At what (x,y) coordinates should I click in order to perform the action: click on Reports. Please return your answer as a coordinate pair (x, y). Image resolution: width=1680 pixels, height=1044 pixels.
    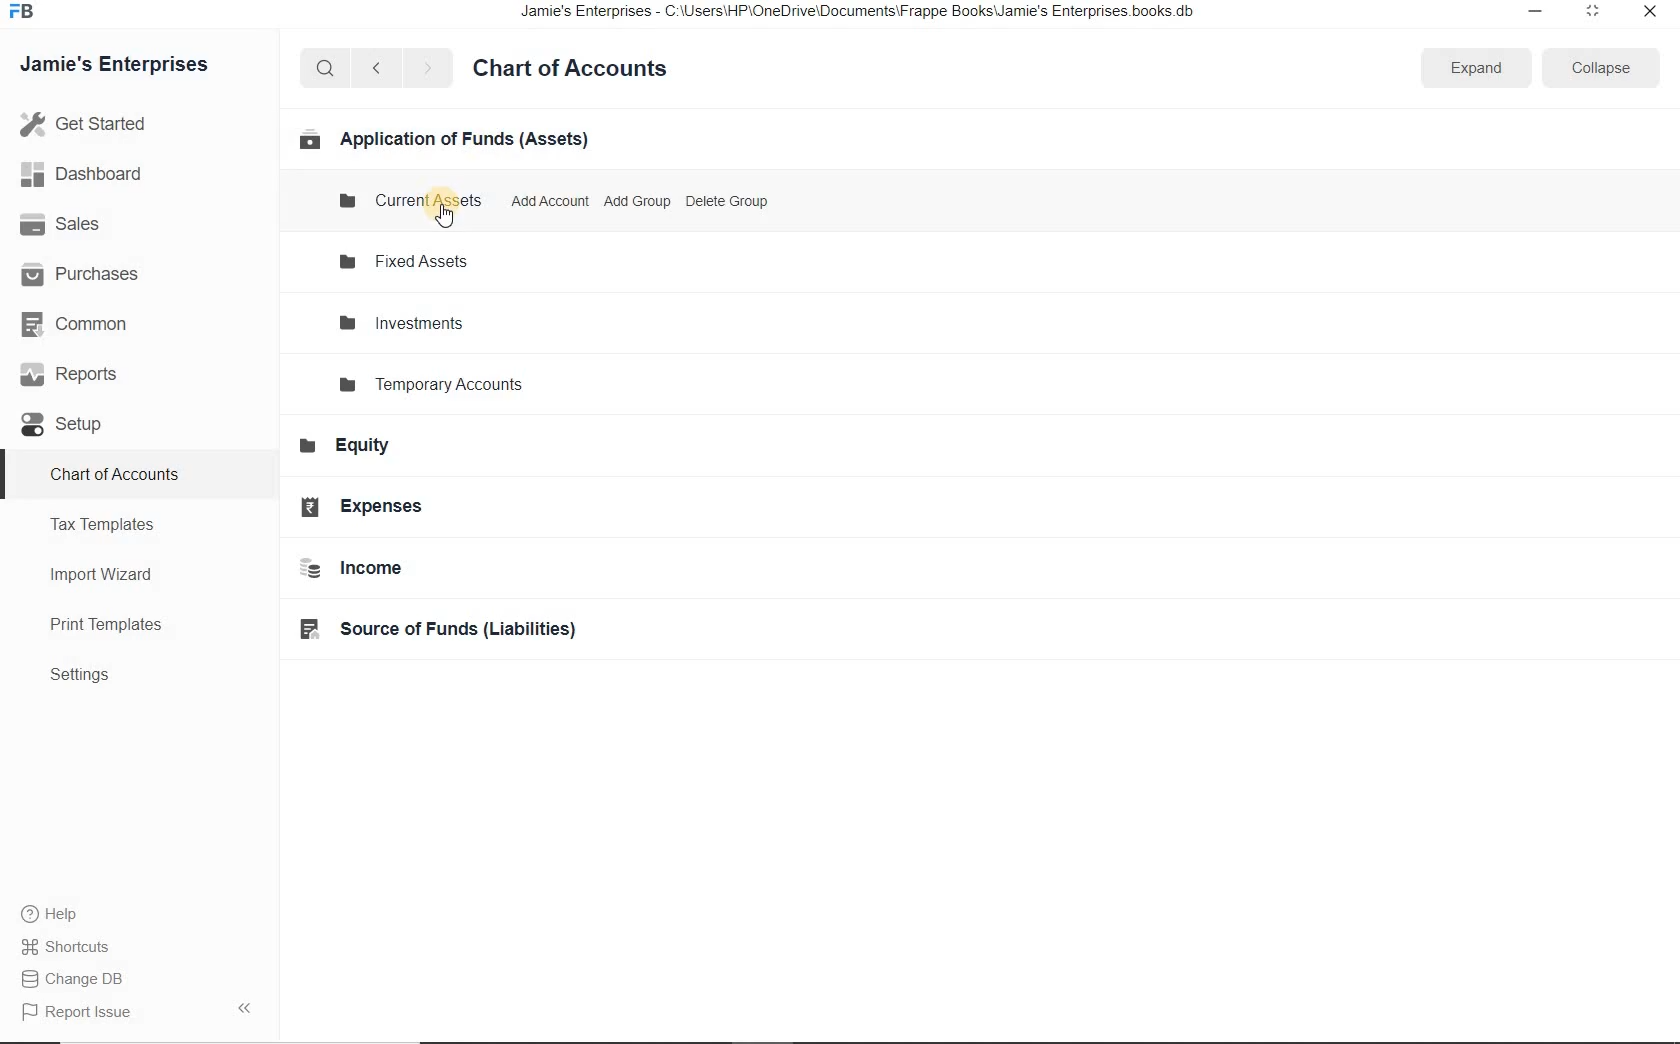
    Looking at the image, I should click on (89, 377).